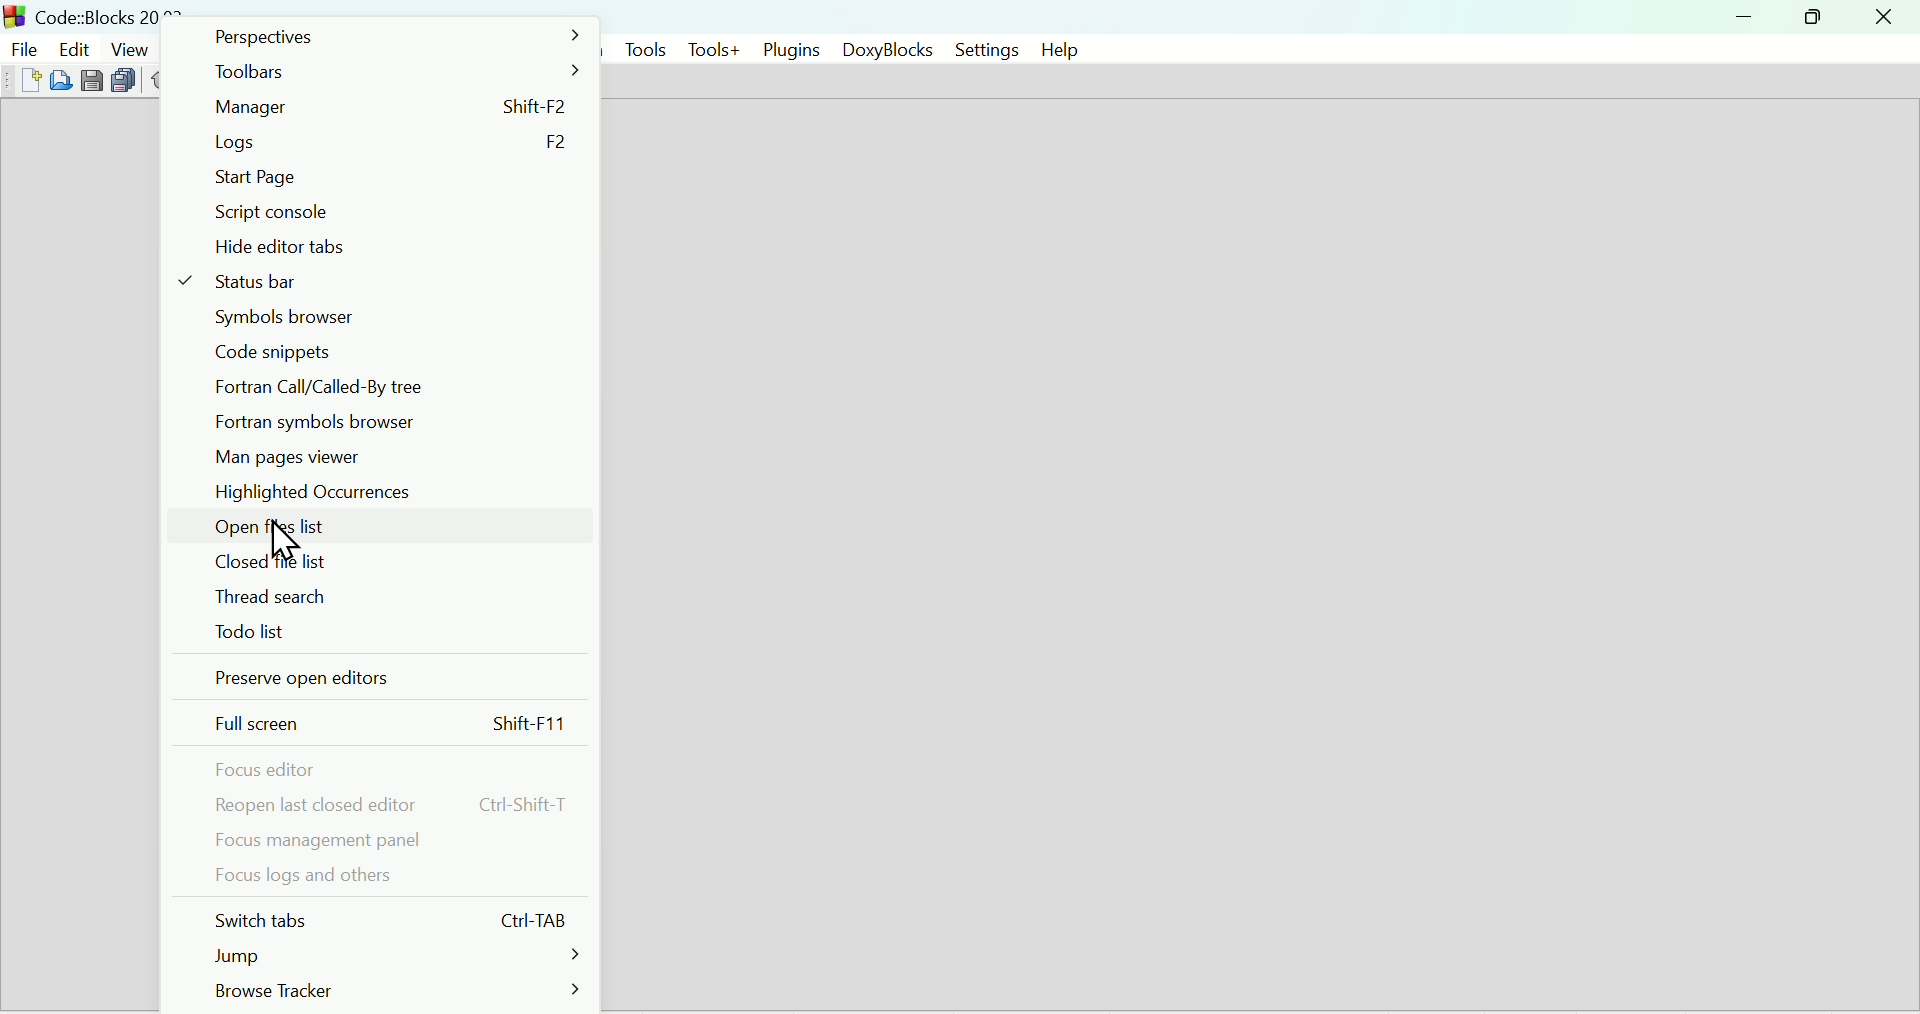 The width and height of the screenshot is (1920, 1014). Describe the element at coordinates (388, 679) in the screenshot. I see `Preserve open editors` at that location.